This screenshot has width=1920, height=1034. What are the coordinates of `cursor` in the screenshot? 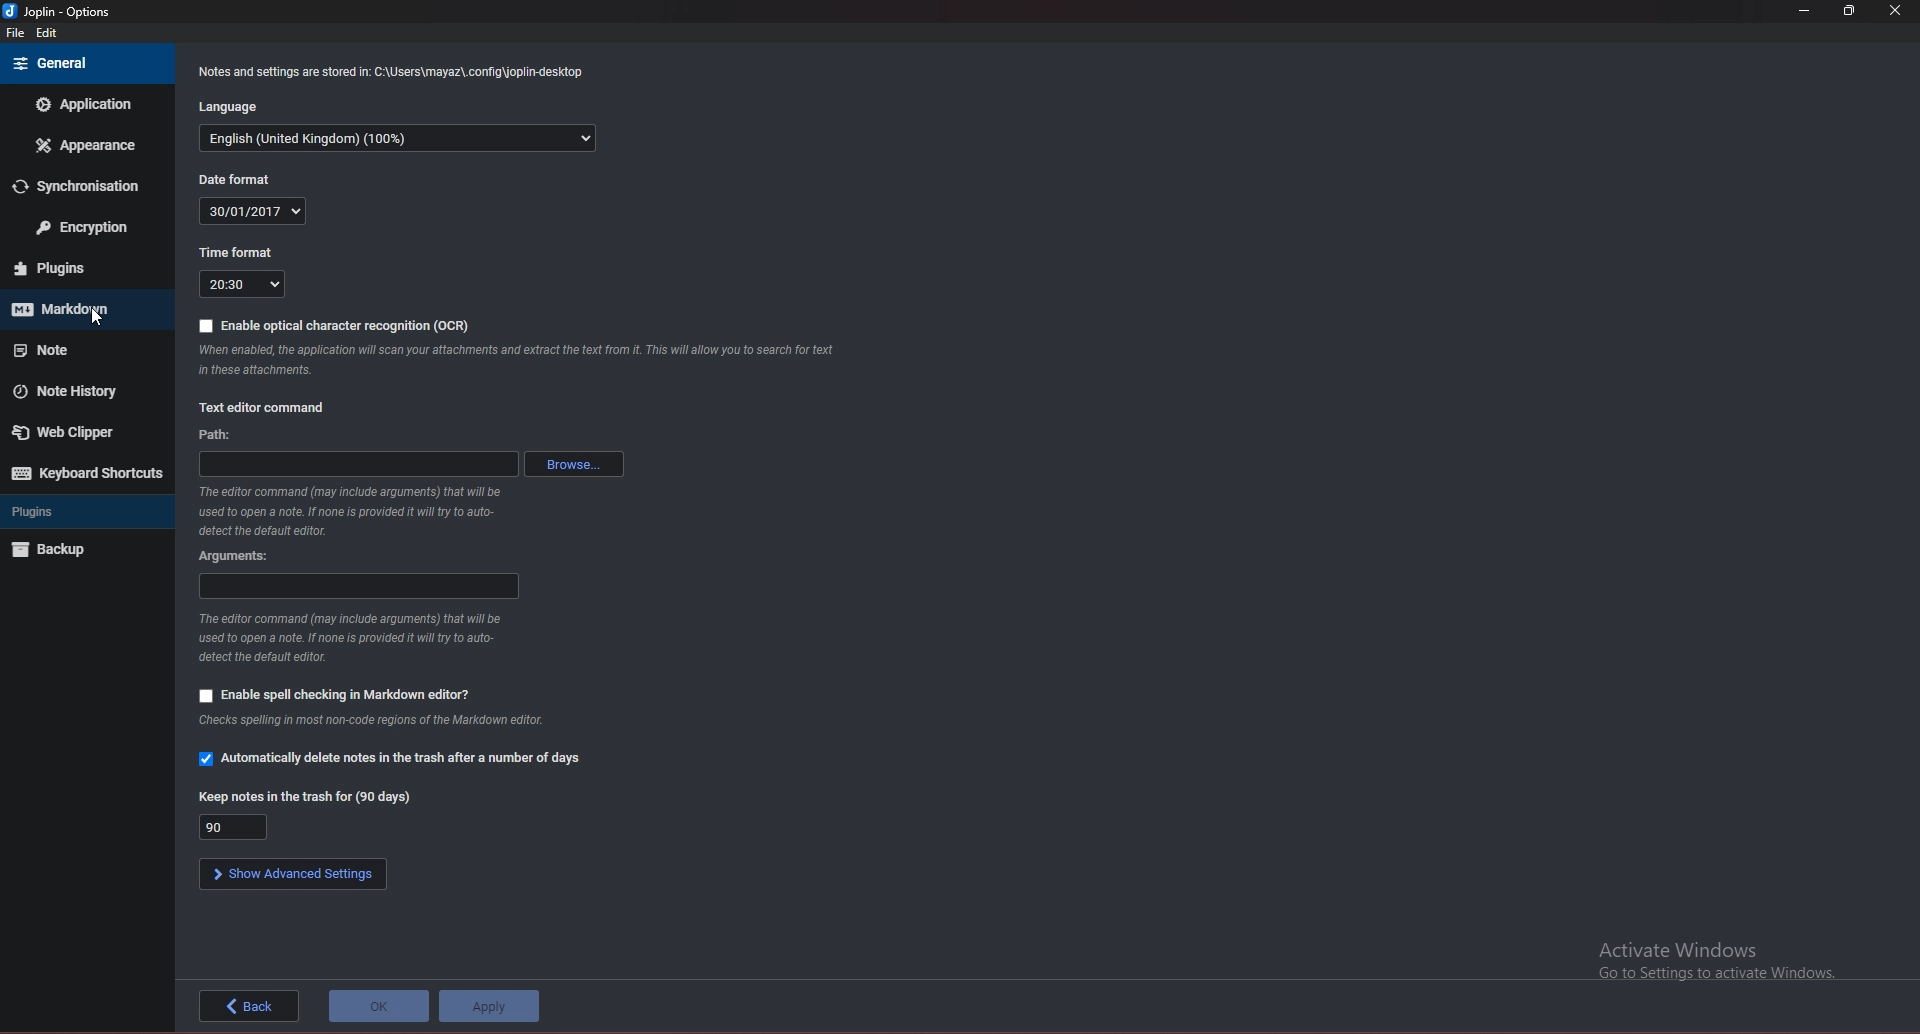 It's located at (96, 320).